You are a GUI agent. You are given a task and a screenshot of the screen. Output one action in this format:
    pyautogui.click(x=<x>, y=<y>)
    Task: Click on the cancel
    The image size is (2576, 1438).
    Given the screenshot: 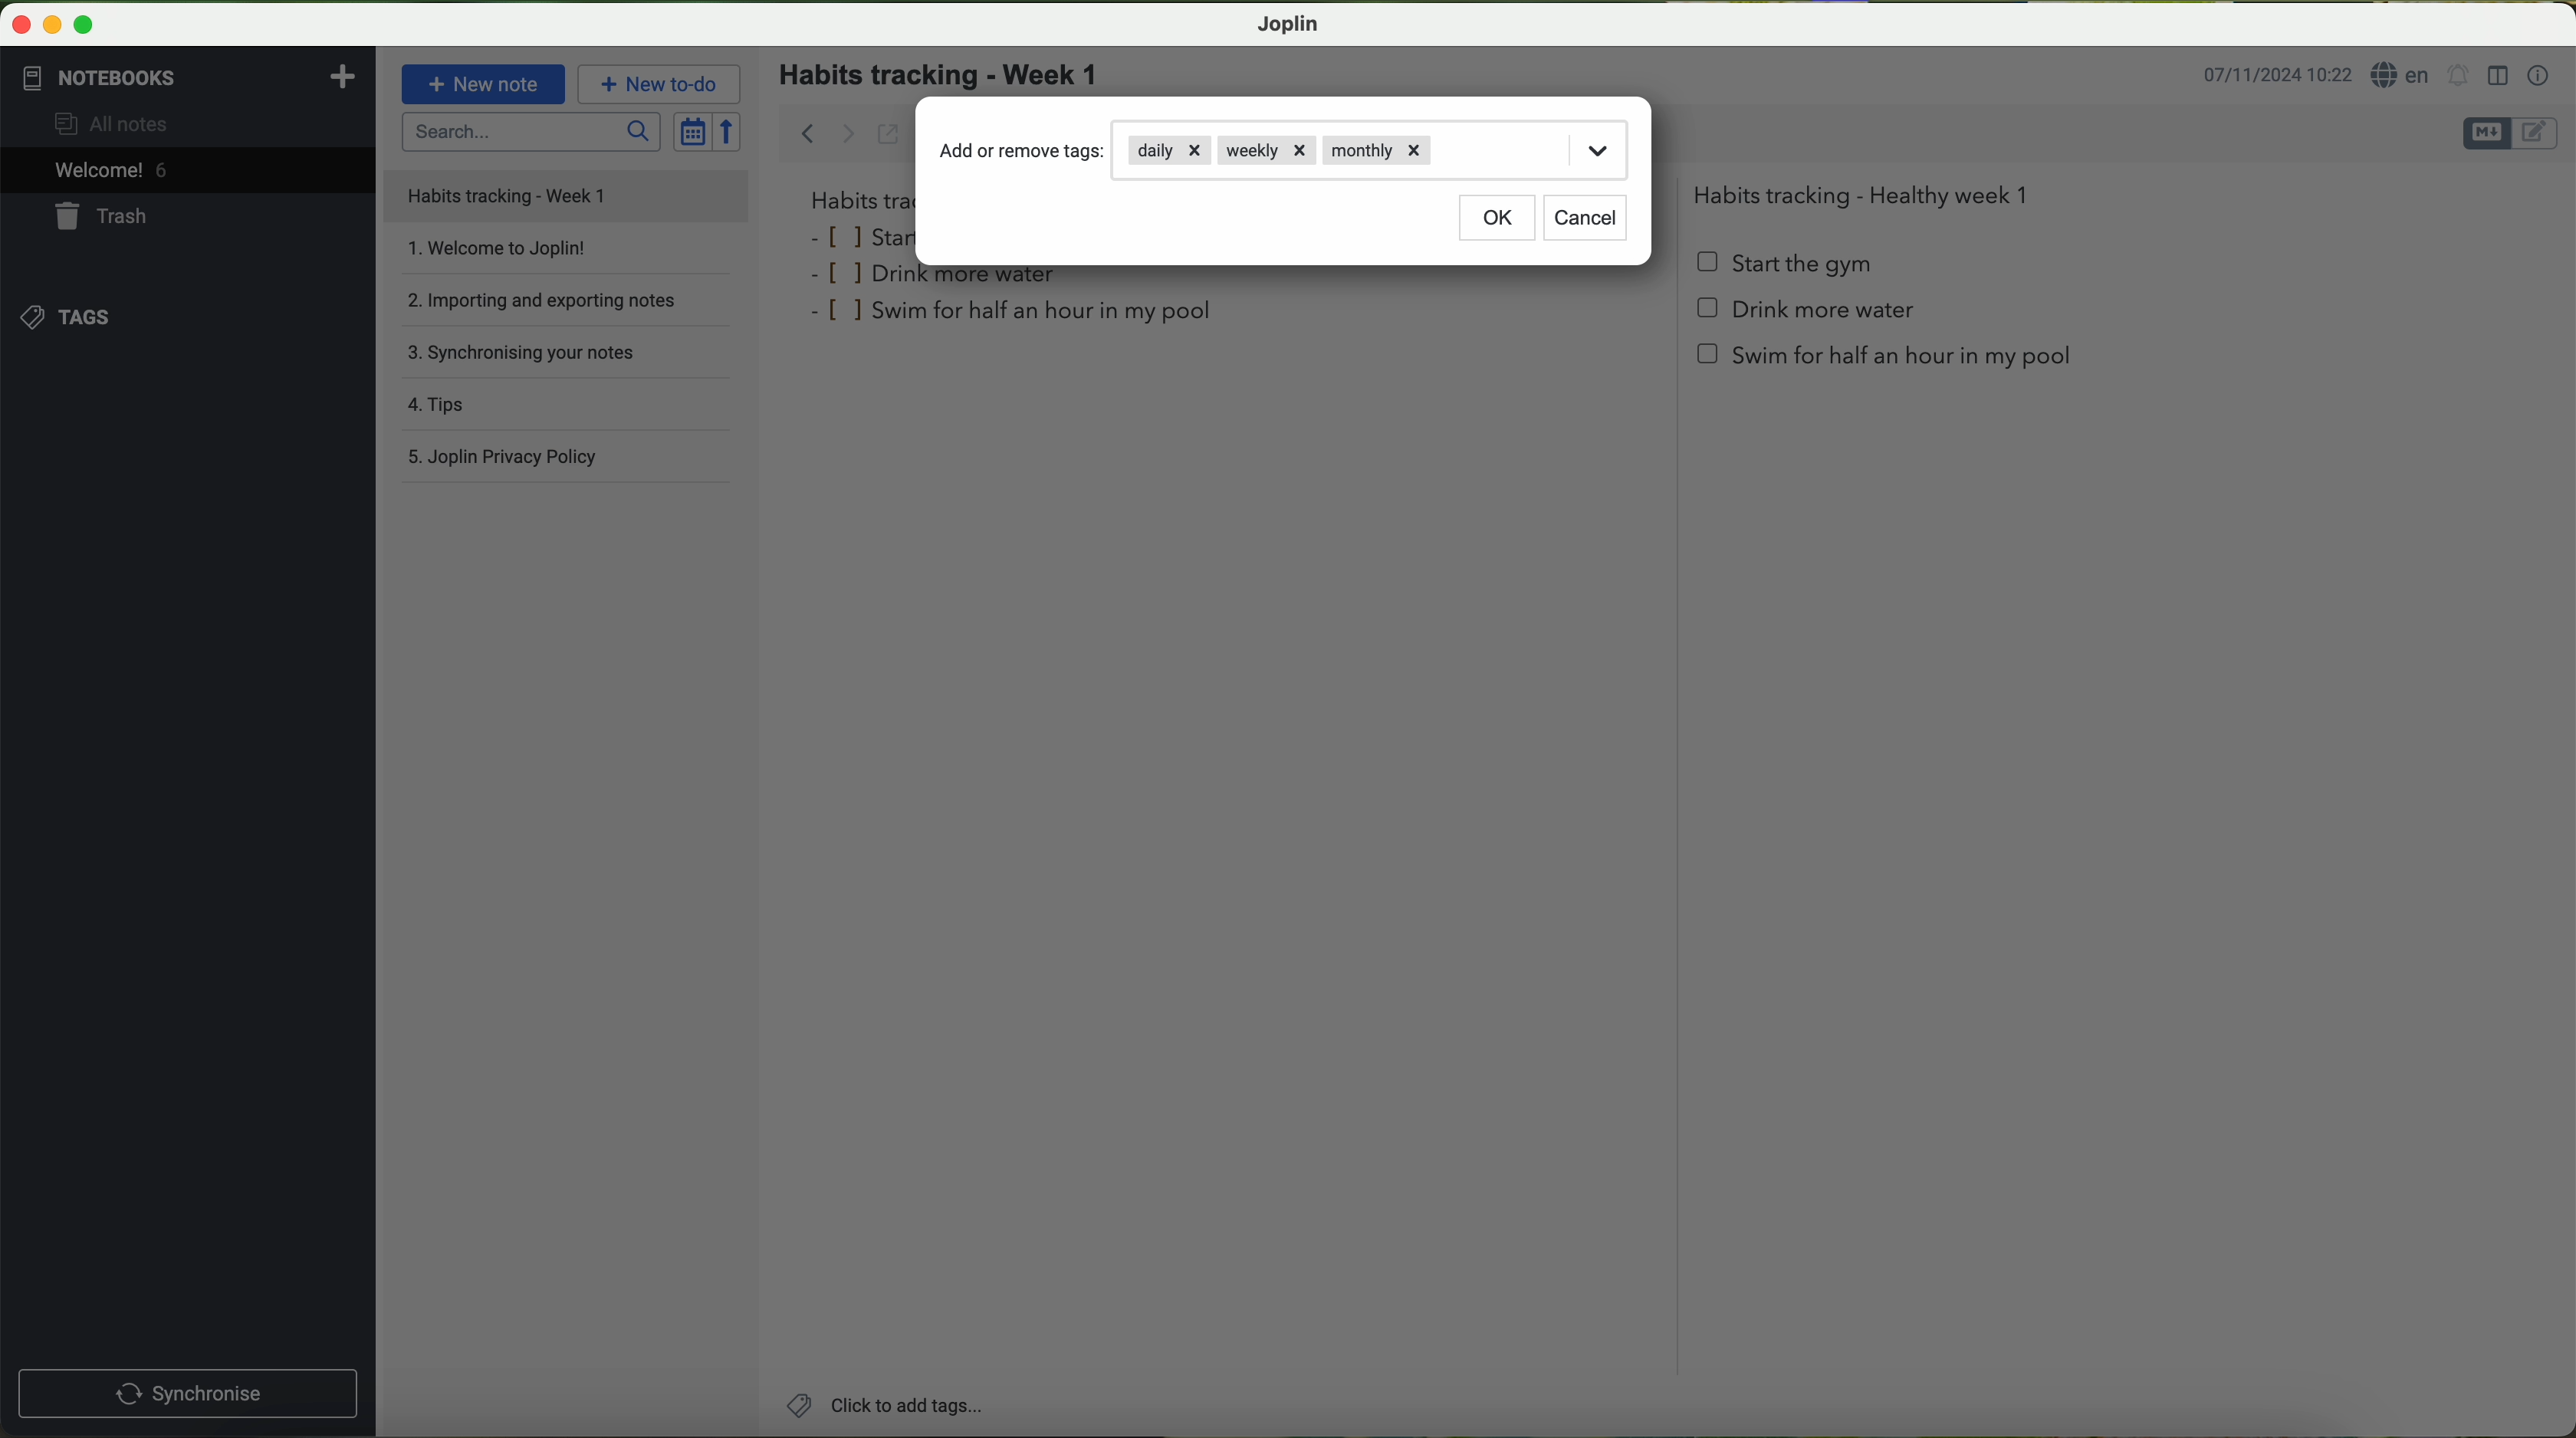 What is the action you would take?
    pyautogui.click(x=1584, y=219)
    